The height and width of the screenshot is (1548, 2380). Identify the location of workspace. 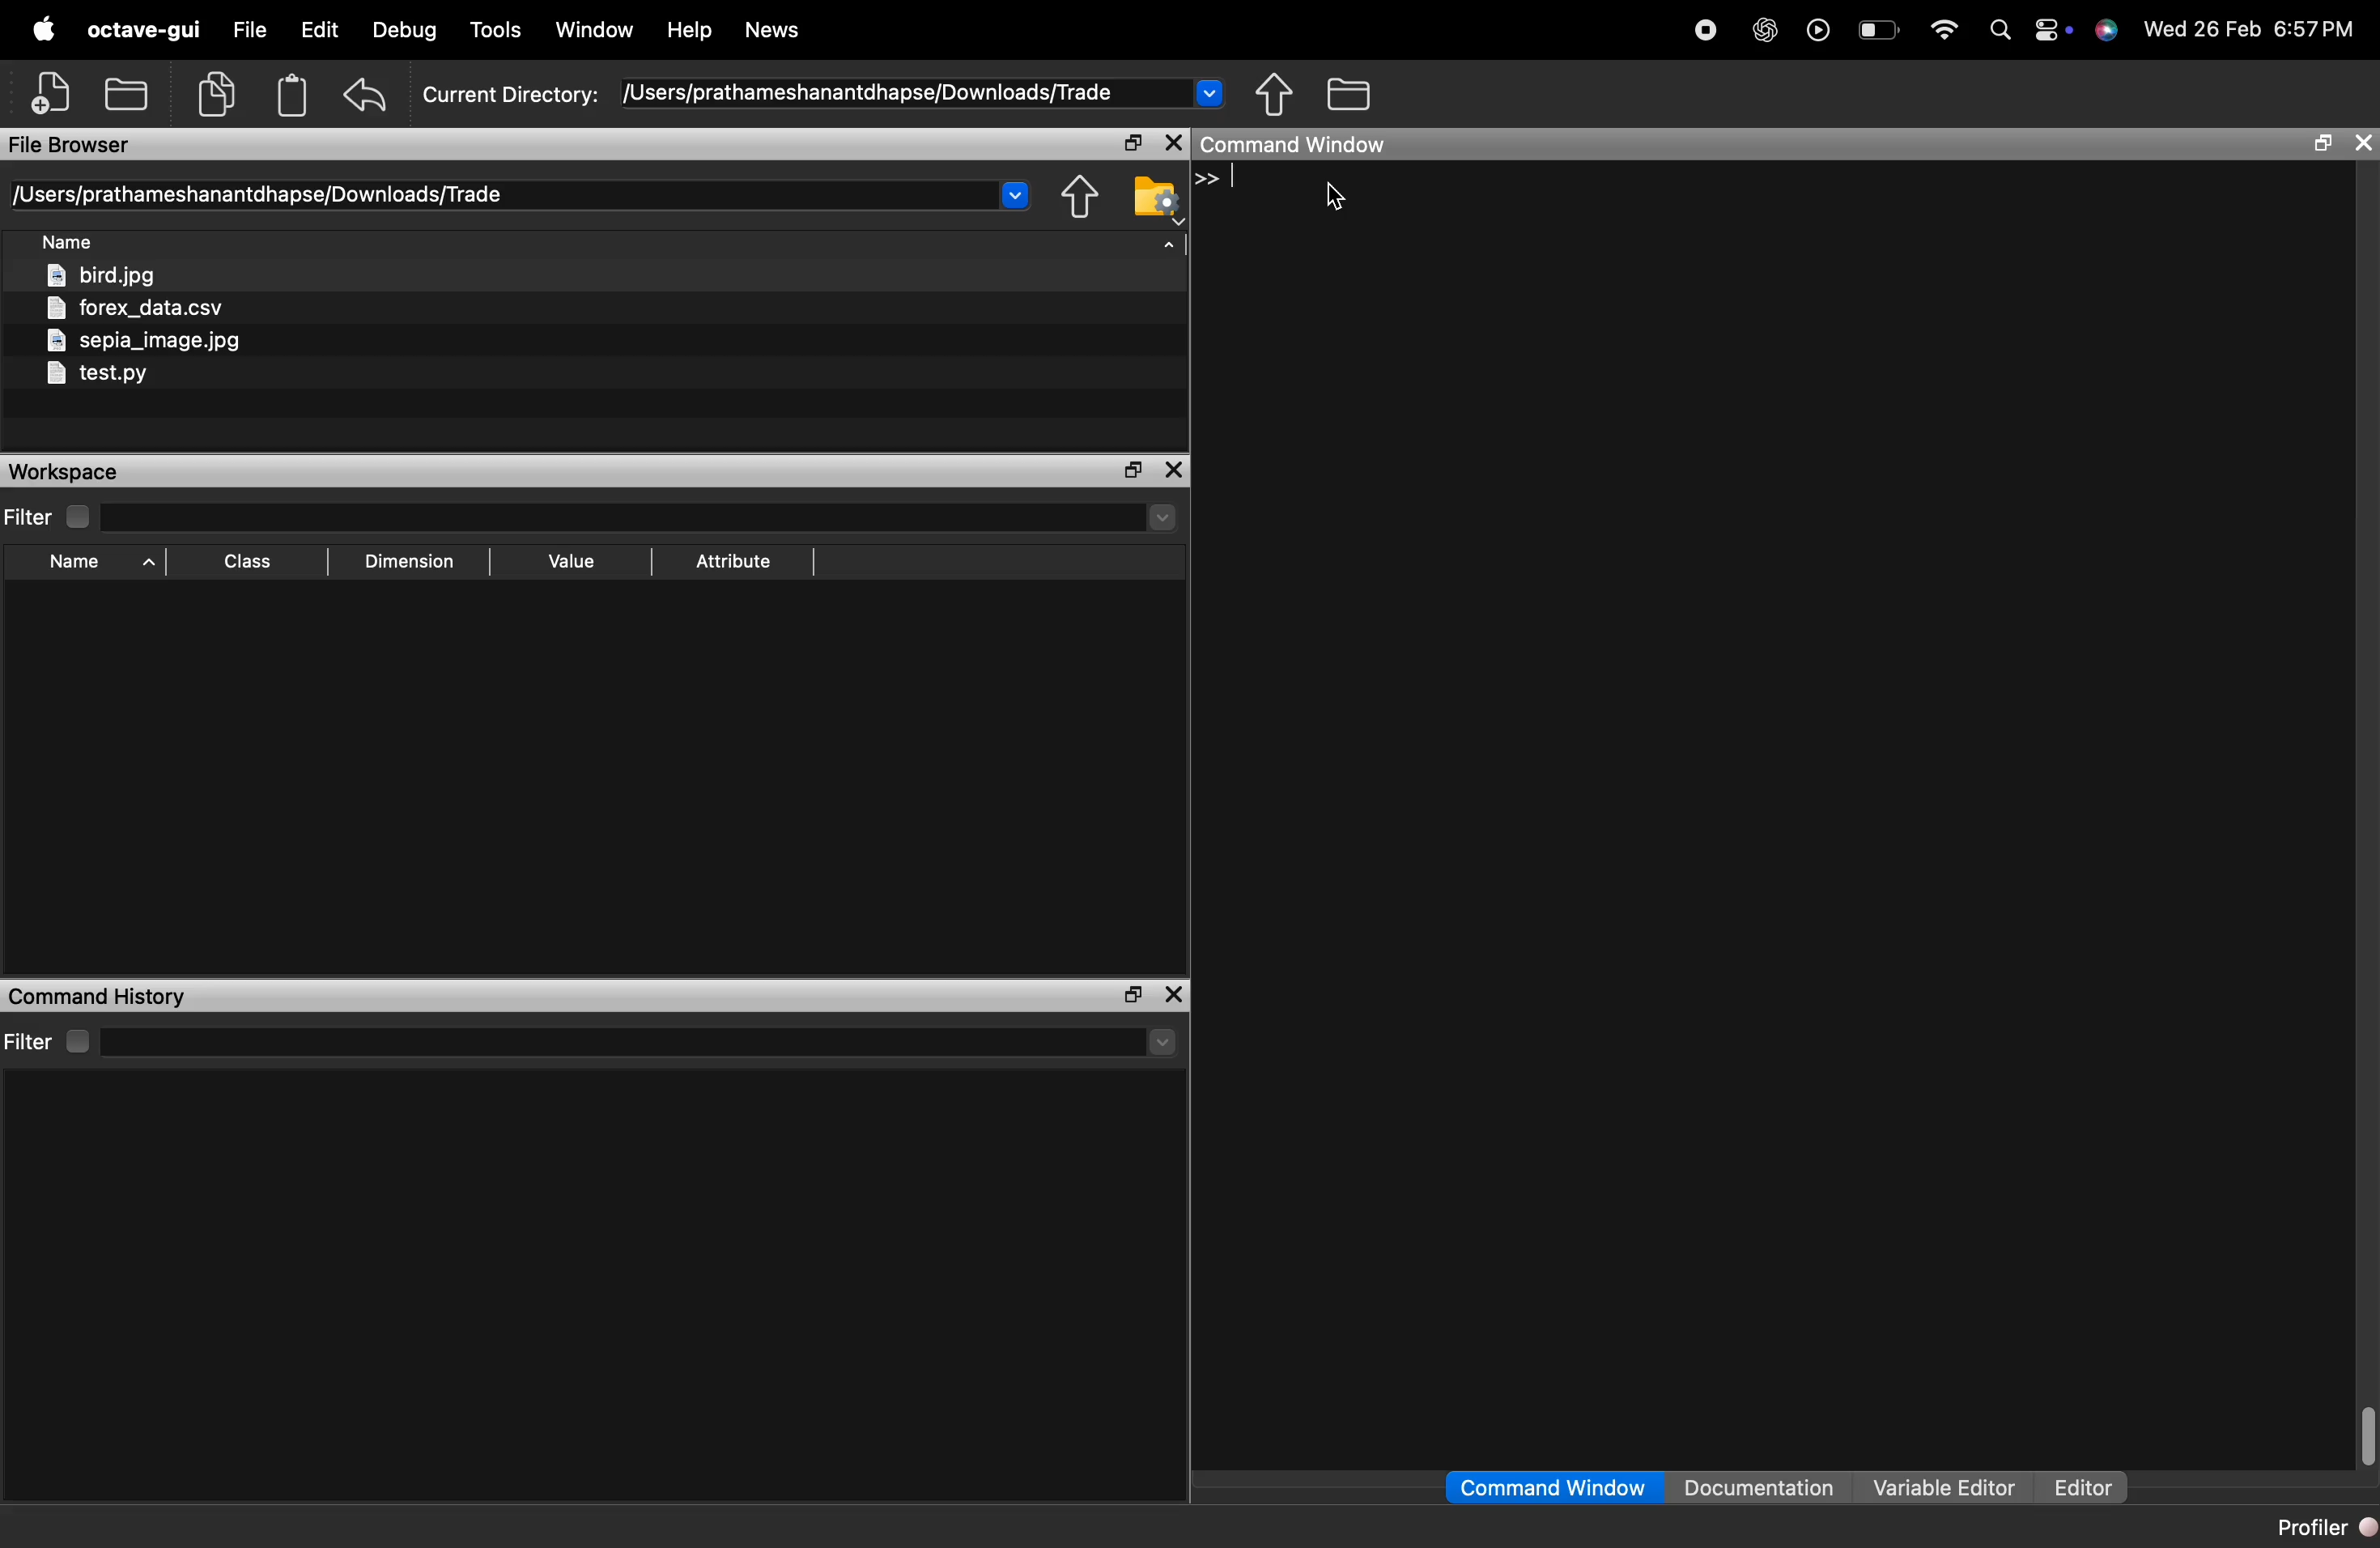
(71, 472).